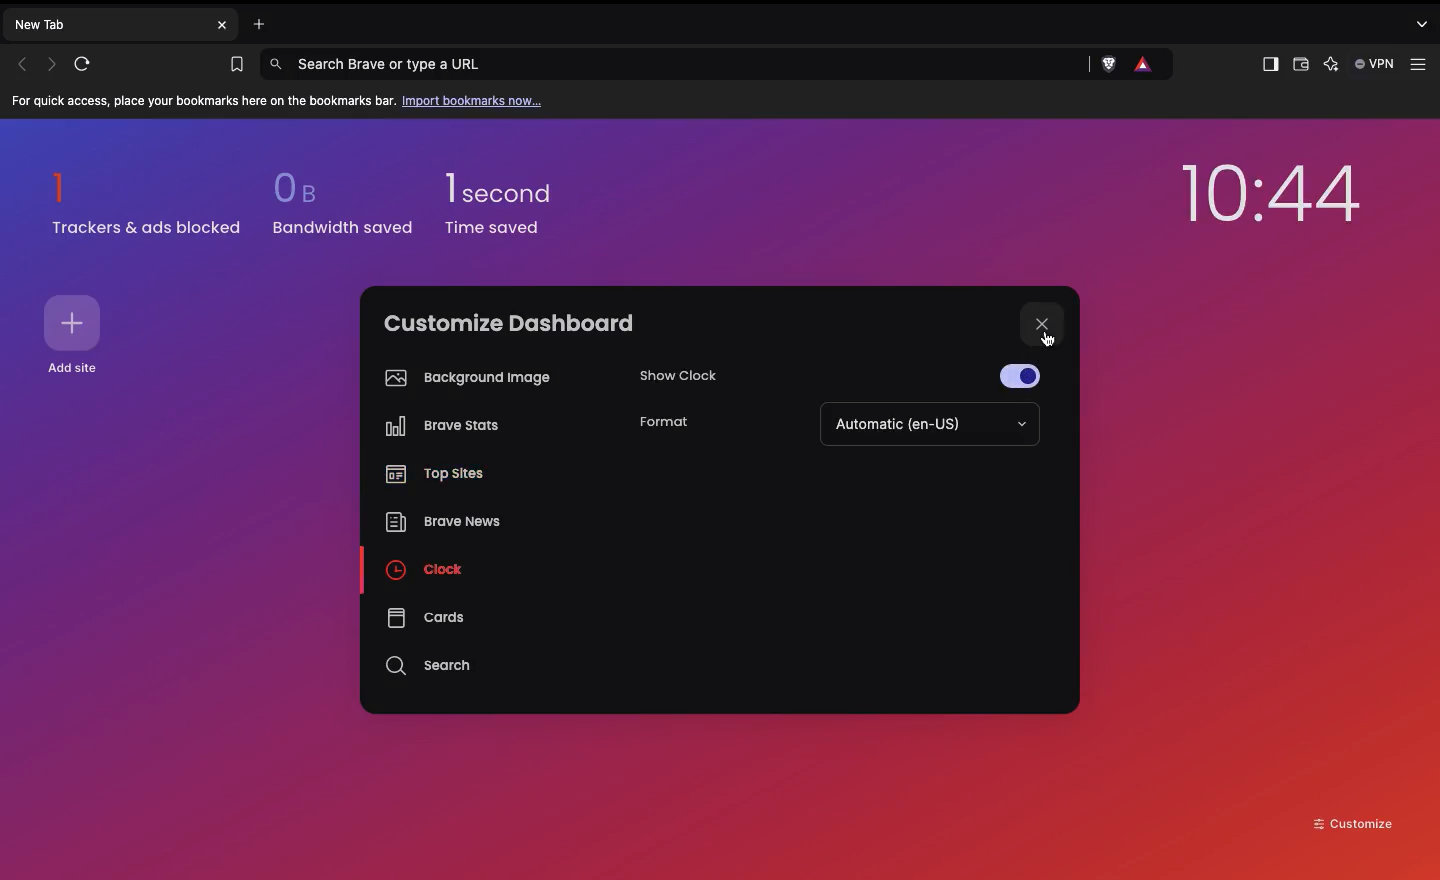 The width and height of the screenshot is (1440, 880). Describe the element at coordinates (54, 63) in the screenshot. I see `Next page` at that location.